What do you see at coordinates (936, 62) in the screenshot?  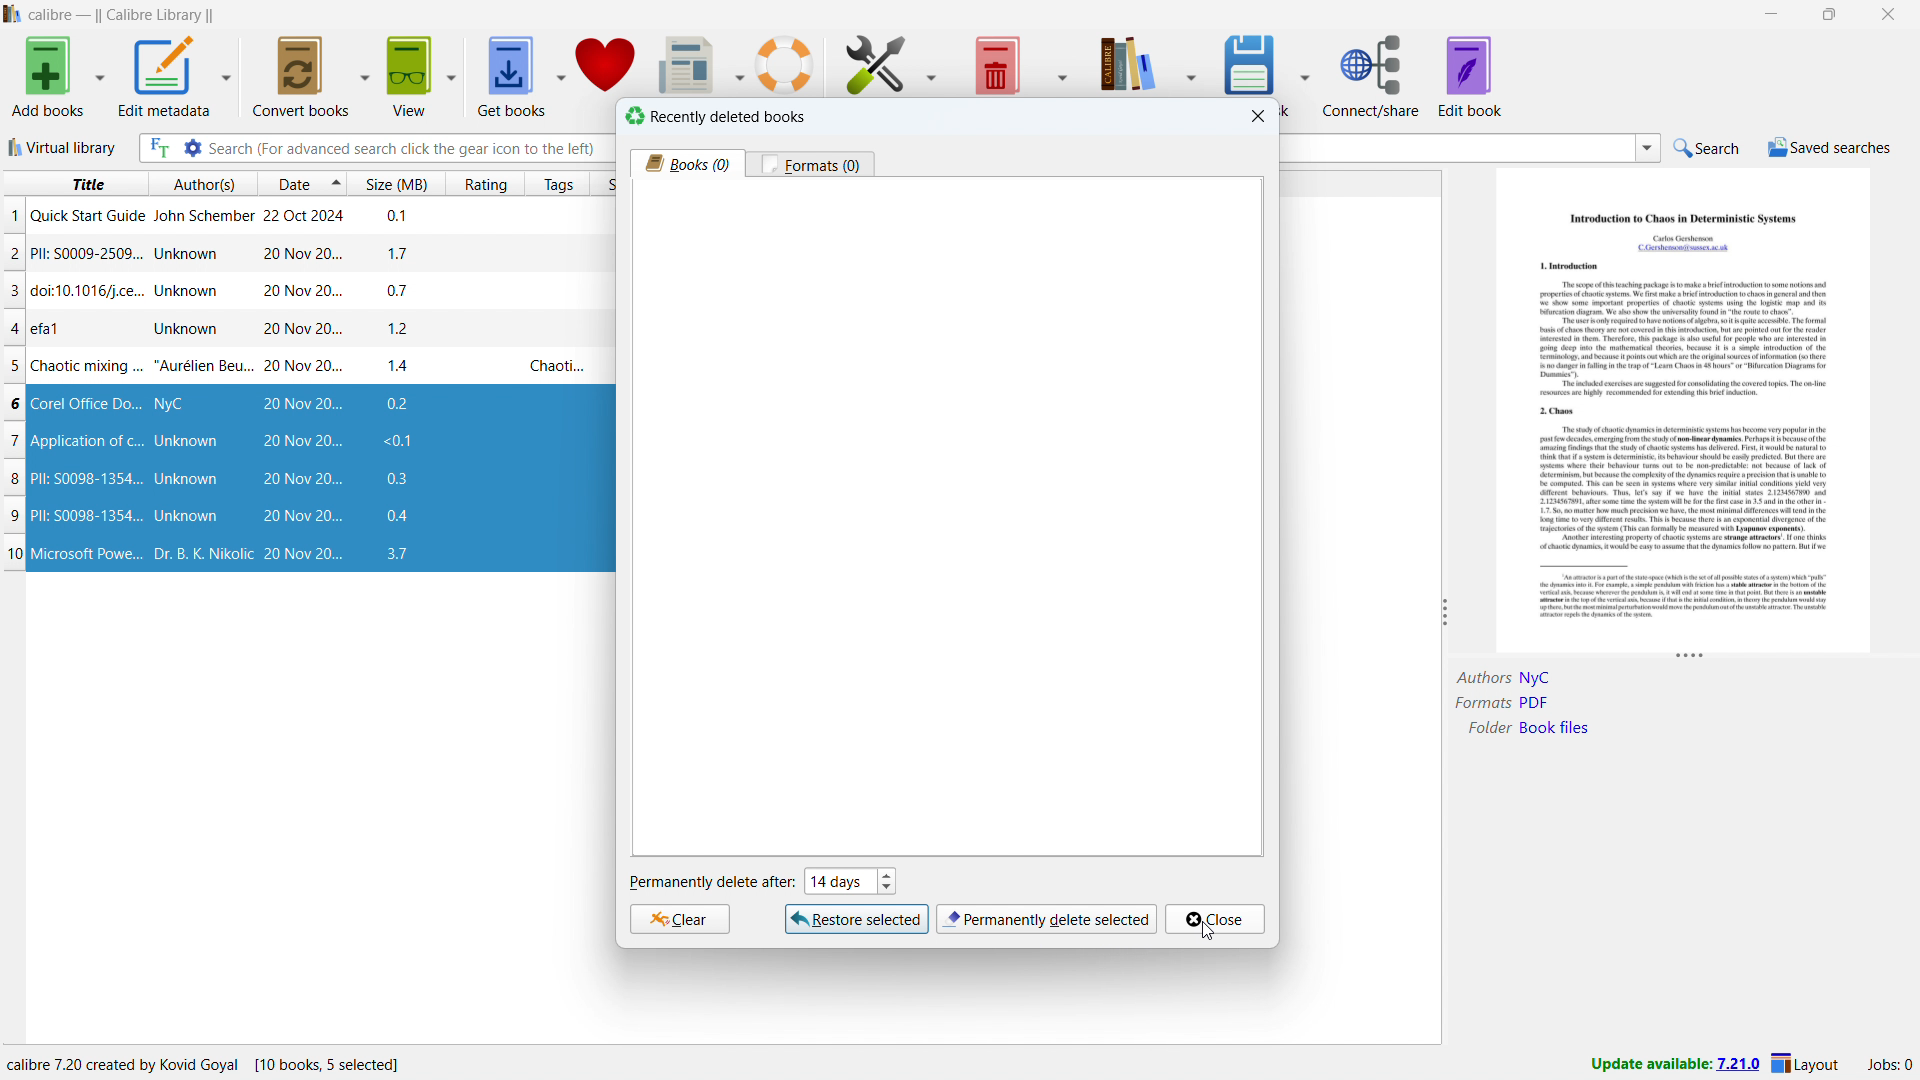 I see `preferences options` at bounding box center [936, 62].